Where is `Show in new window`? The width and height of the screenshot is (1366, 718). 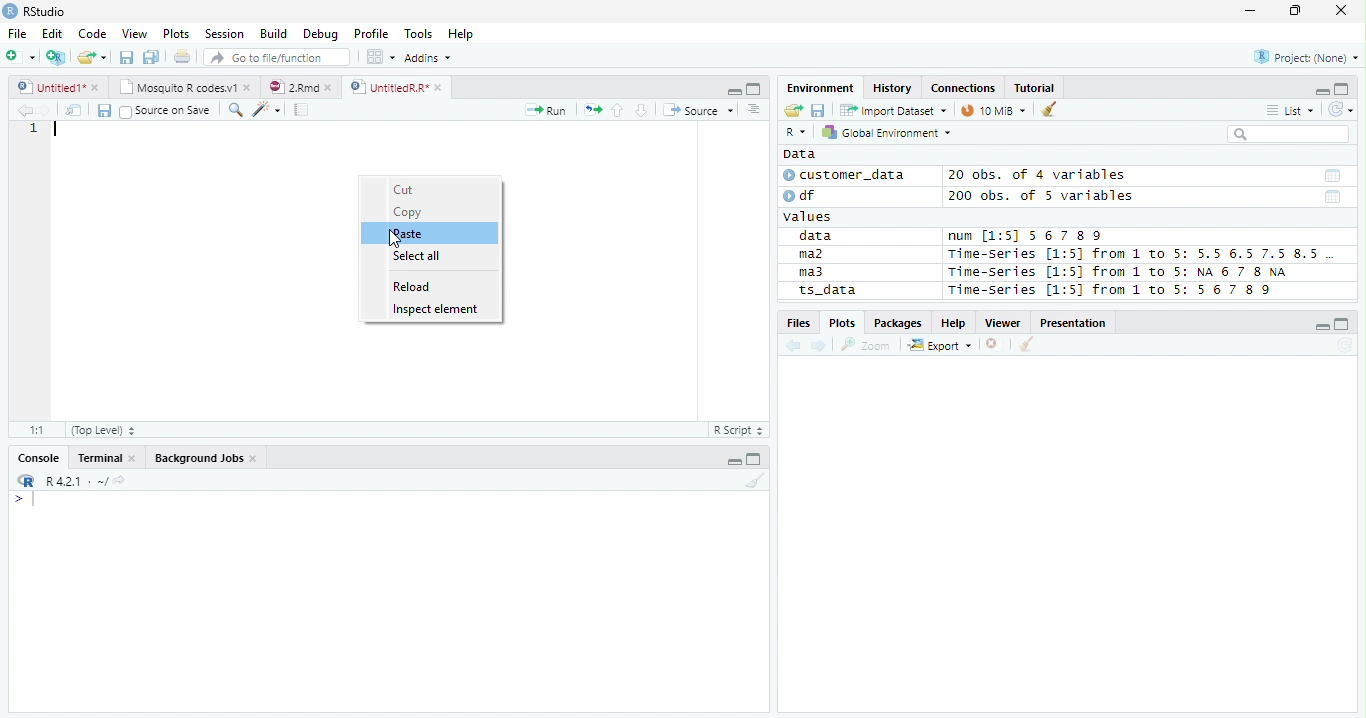
Show in new window is located at coordinates (75, 110).